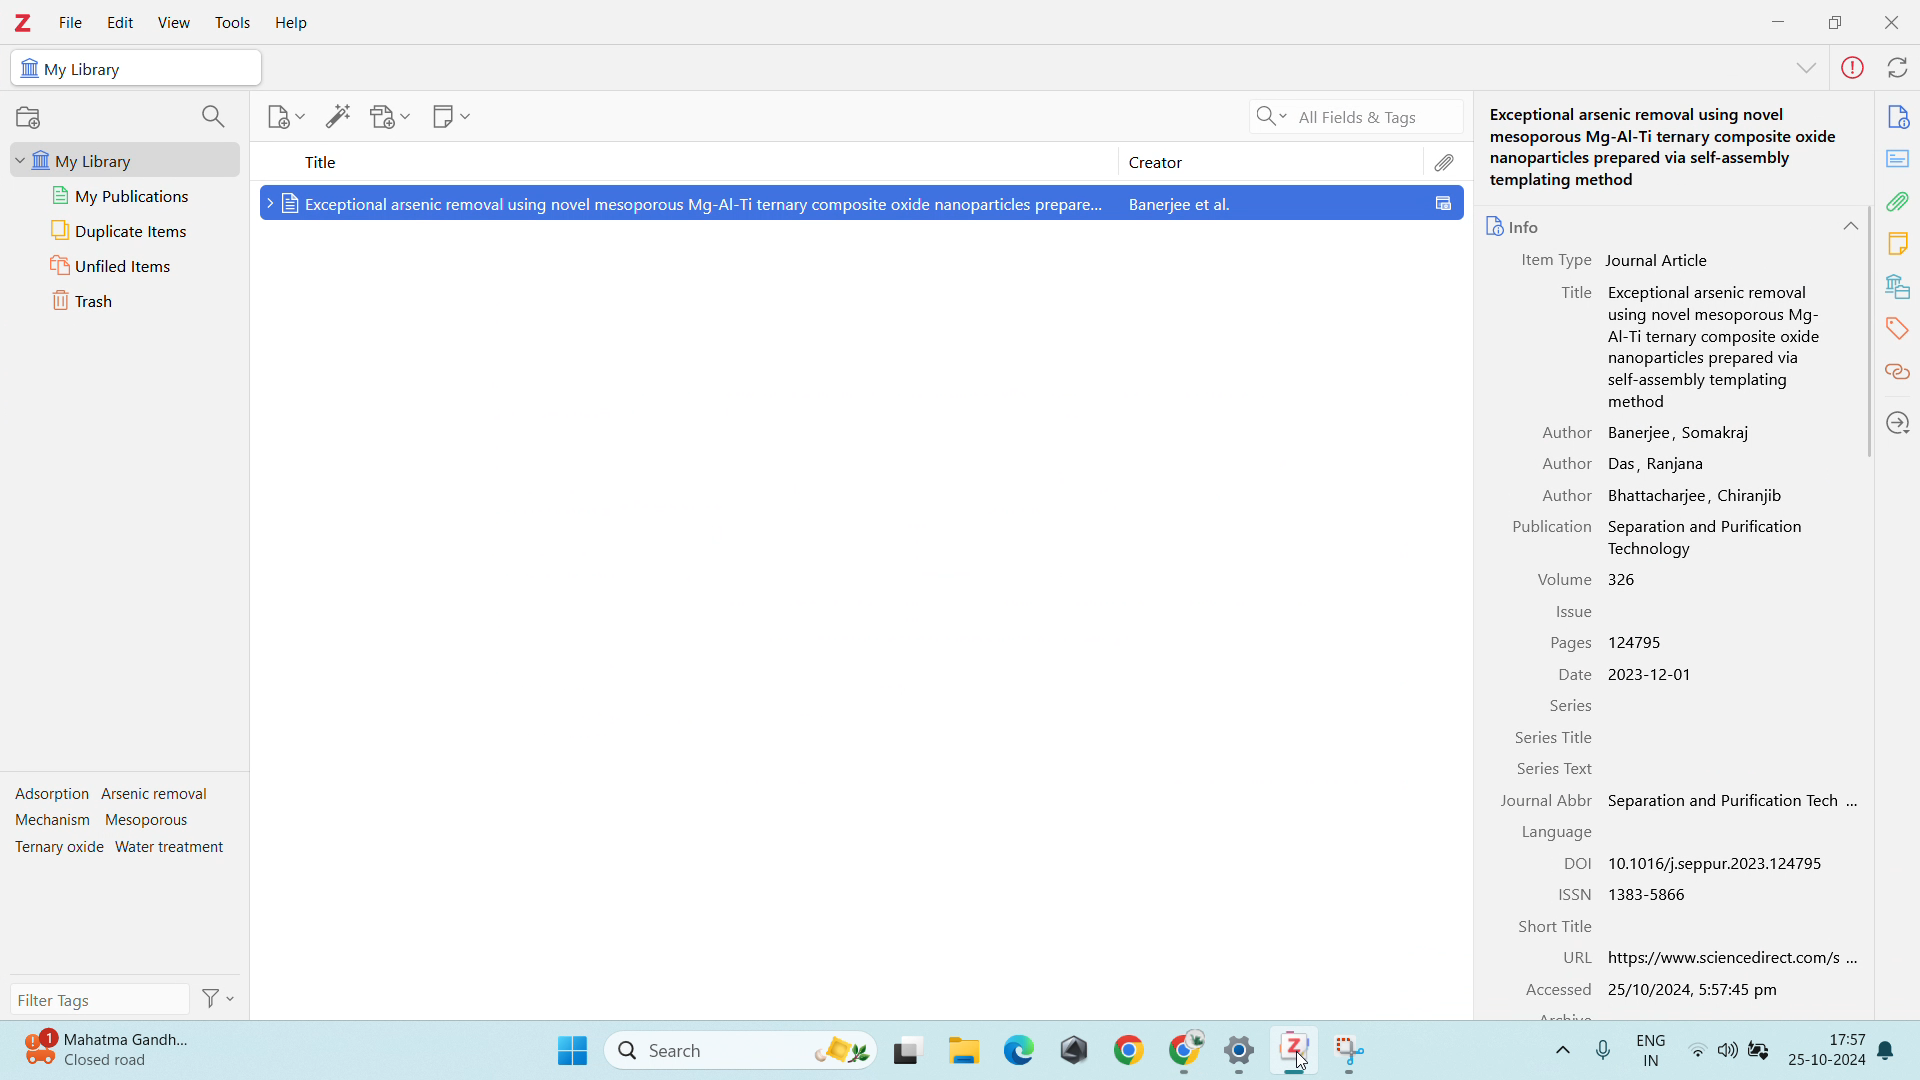 The width and height of the screenshot is (1920, 1080). I want to click on tools, so click(232, 23).